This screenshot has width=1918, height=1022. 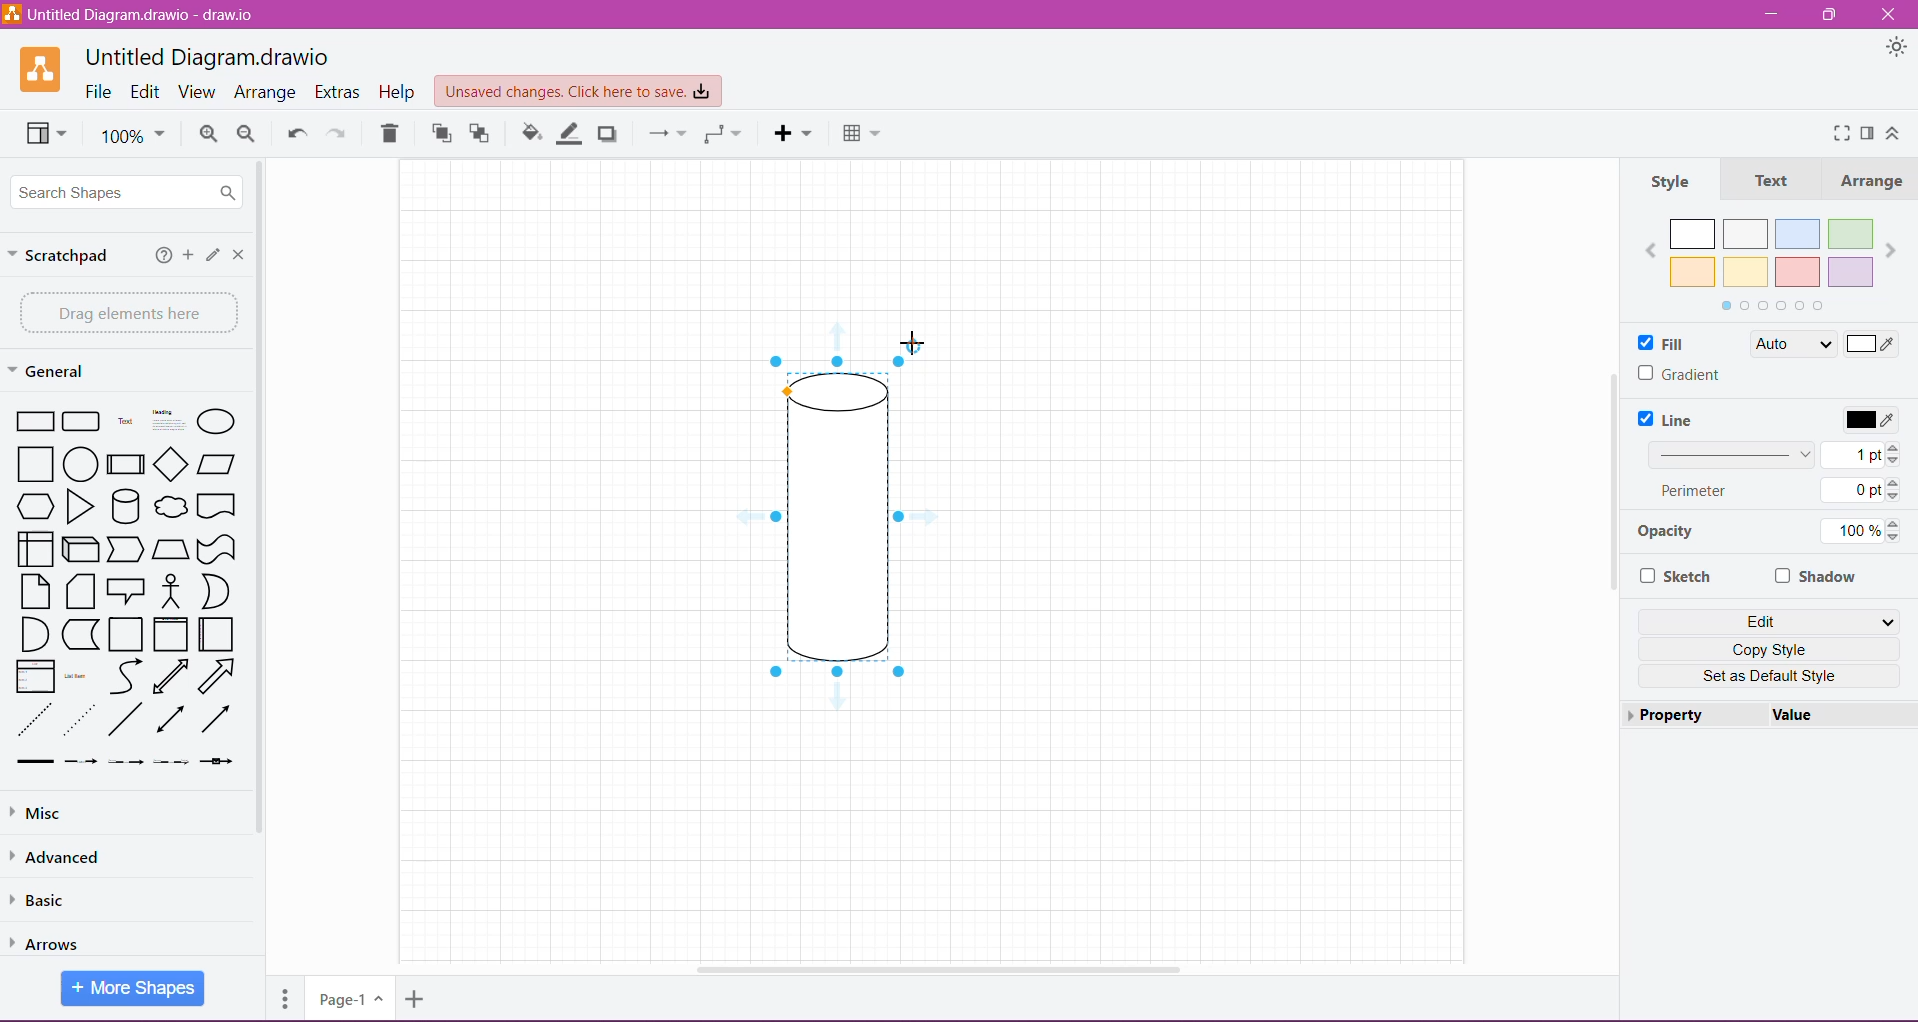 I want to click on To Back, so click(x=484, y=133).